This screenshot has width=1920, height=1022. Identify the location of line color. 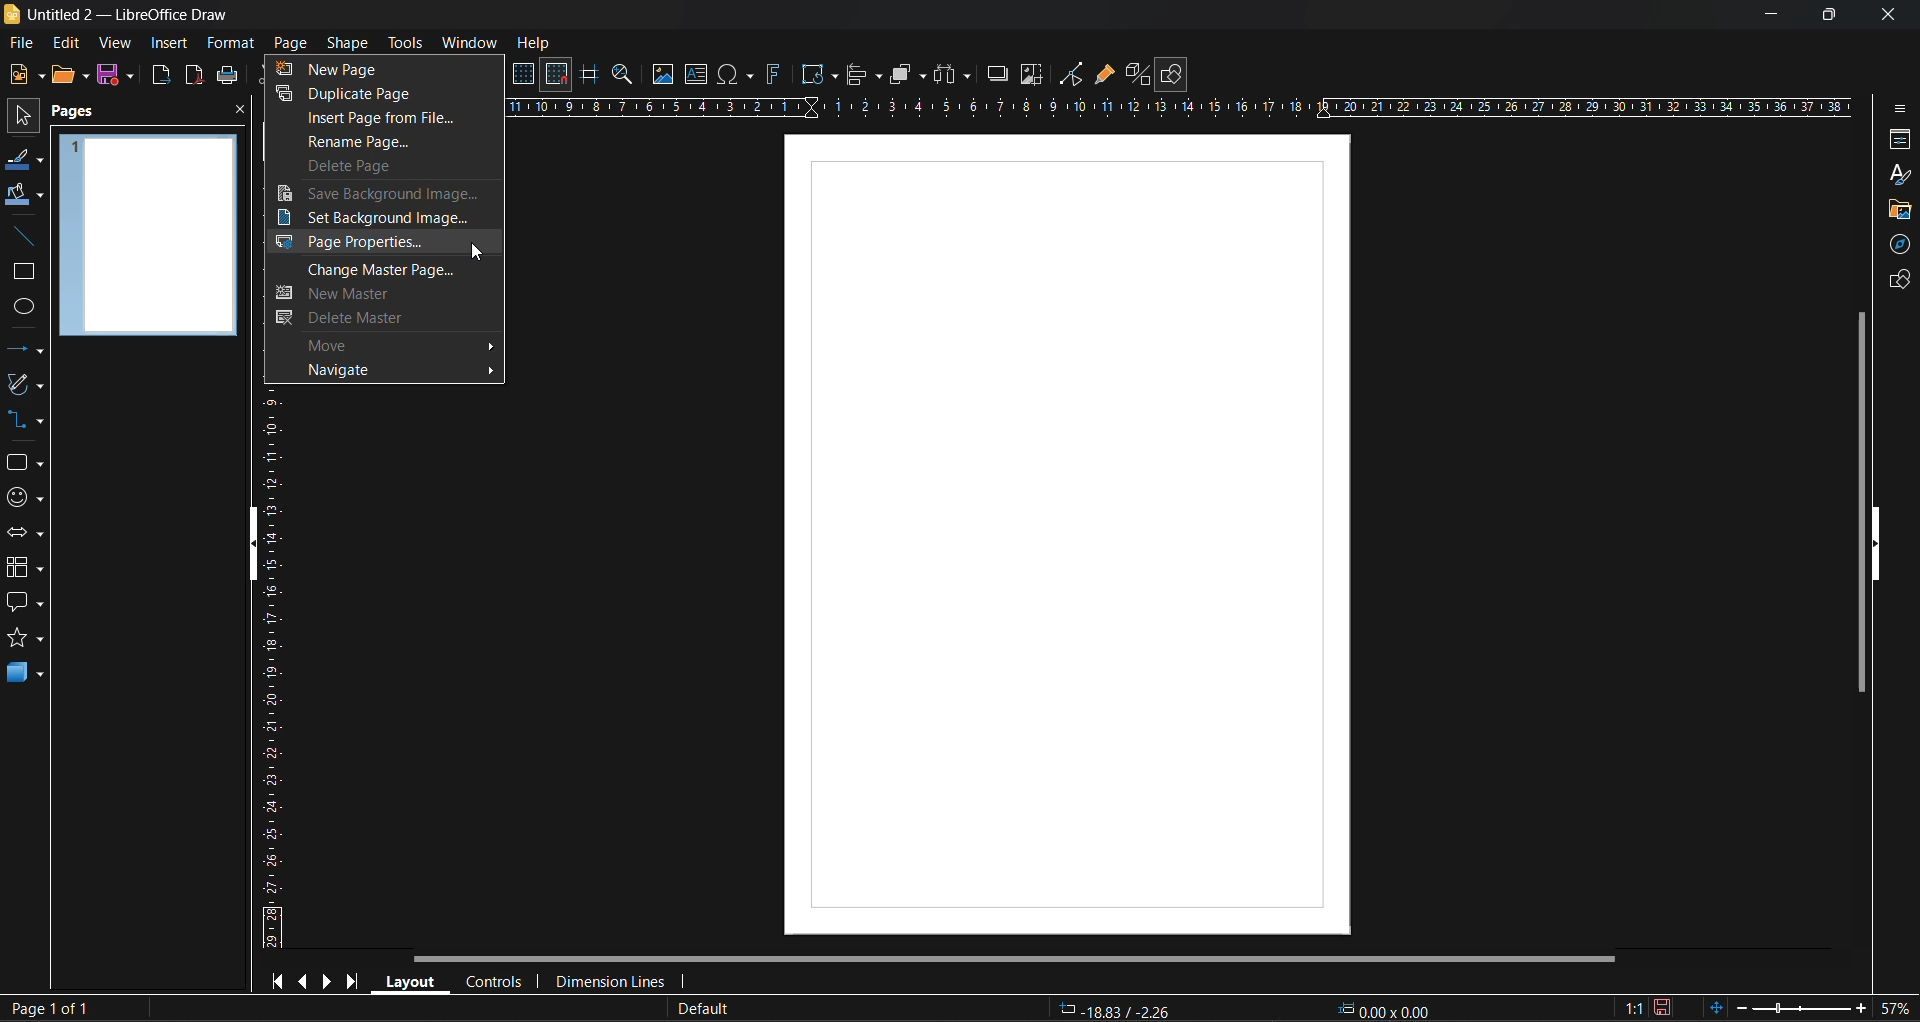
(25, 163).